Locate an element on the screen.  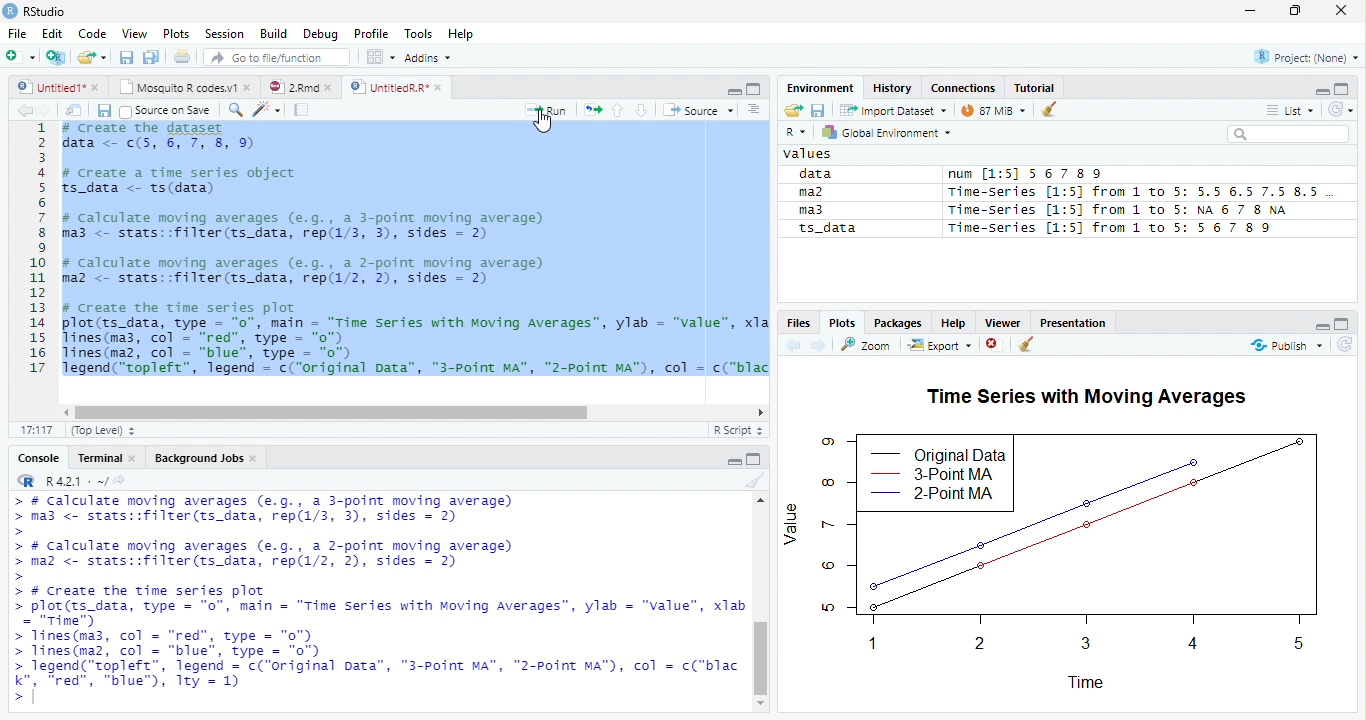
Terminal is located at coordinates (99, 458).